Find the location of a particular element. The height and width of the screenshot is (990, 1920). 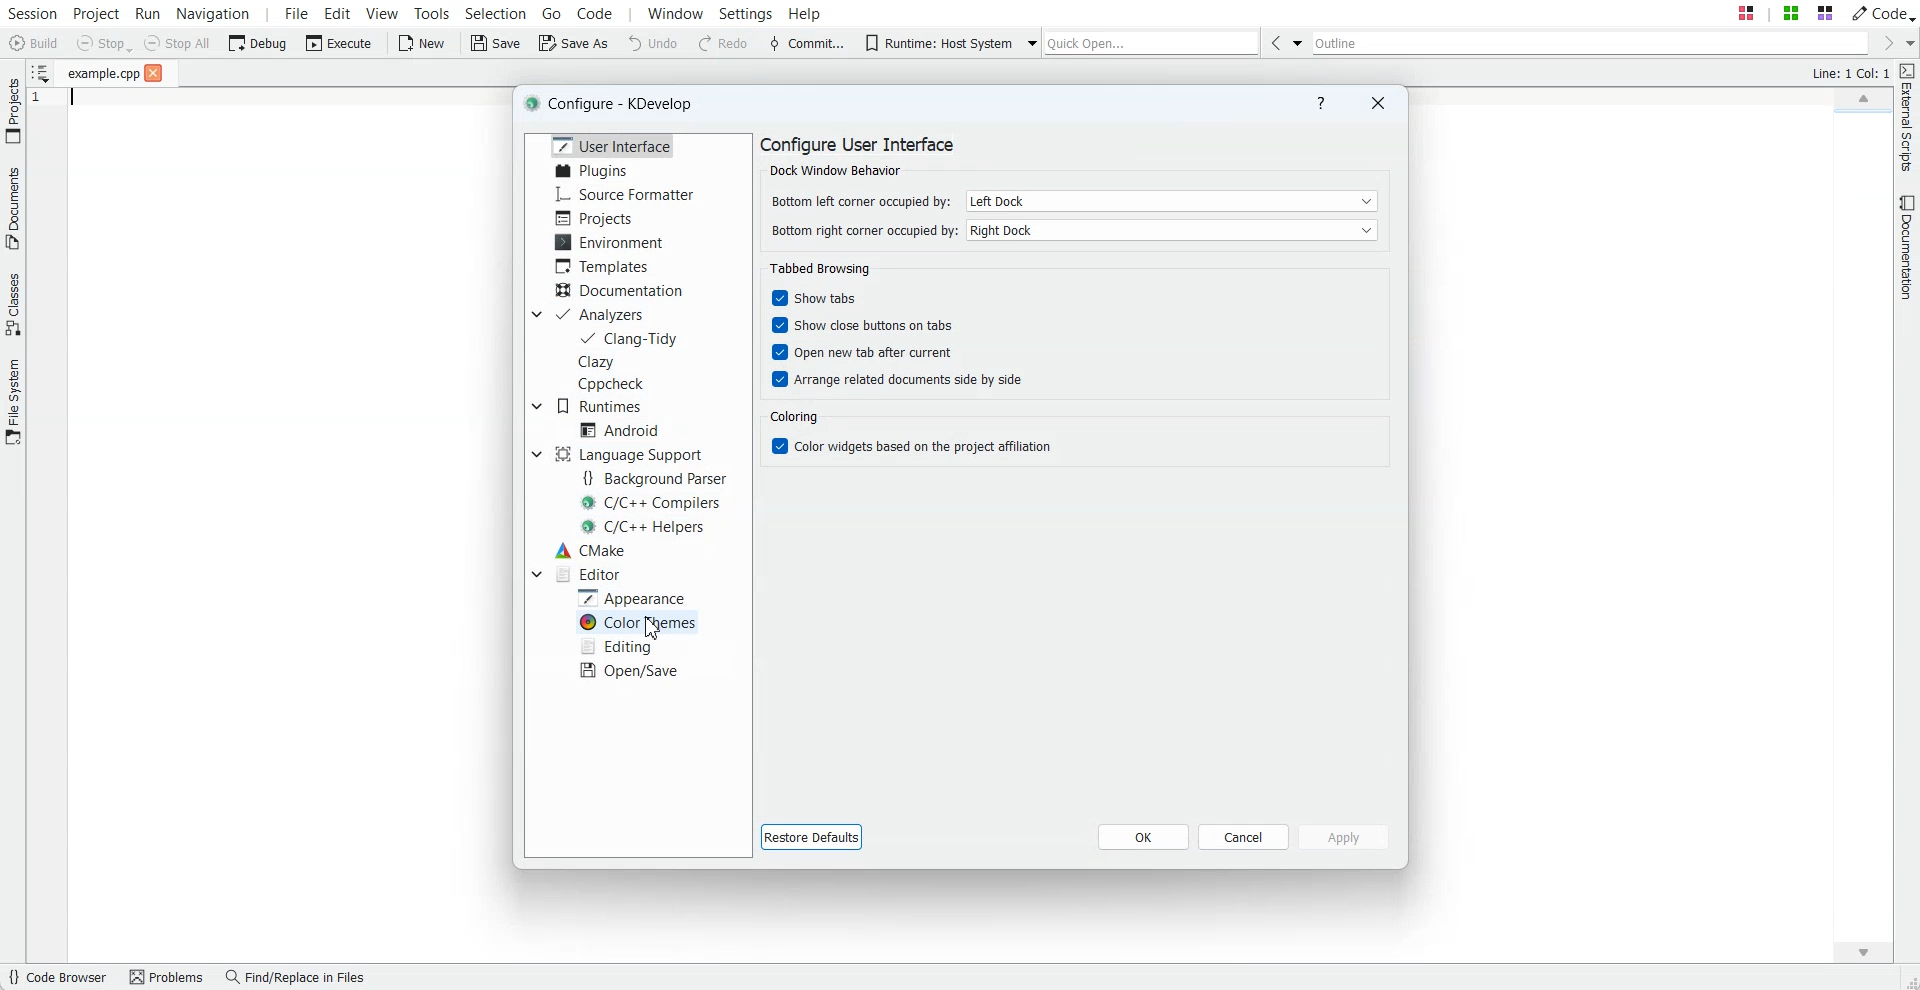

Quick Open is located at coordinates (1151, 43).